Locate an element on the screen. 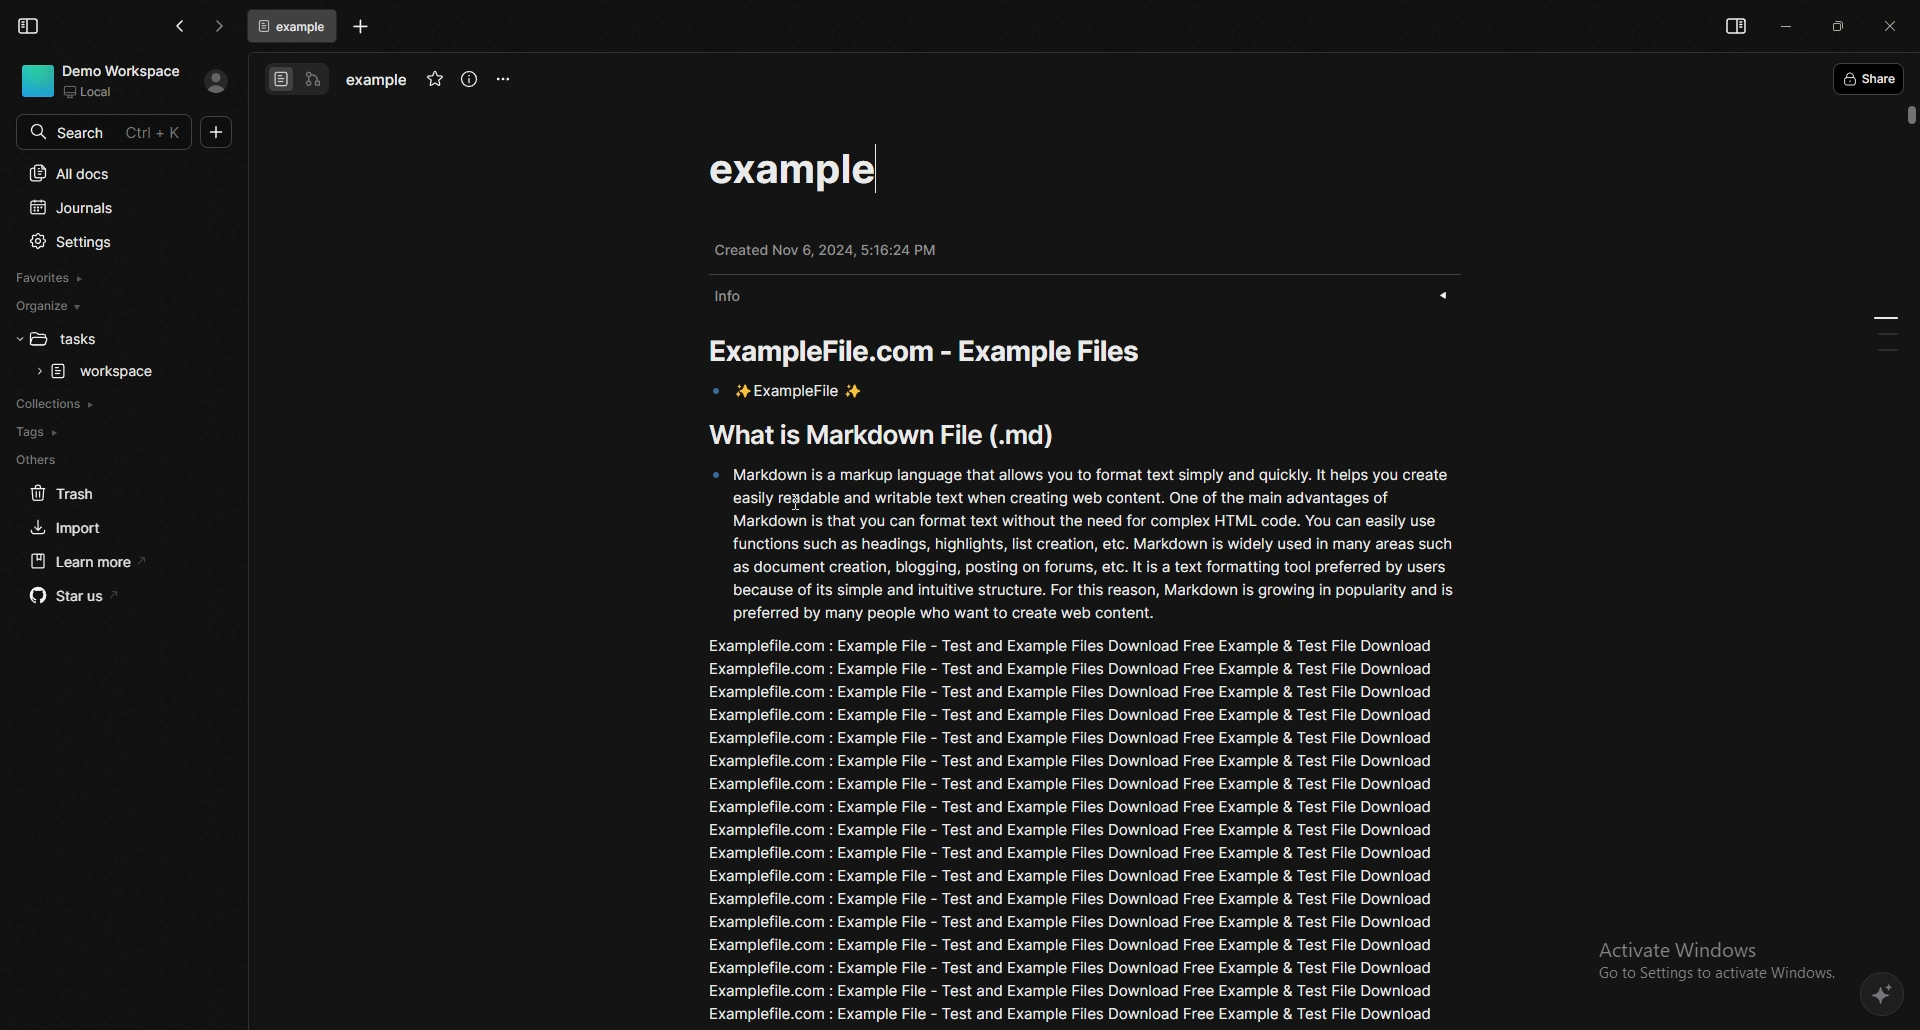  go forward is located at coordinates (220, 27).